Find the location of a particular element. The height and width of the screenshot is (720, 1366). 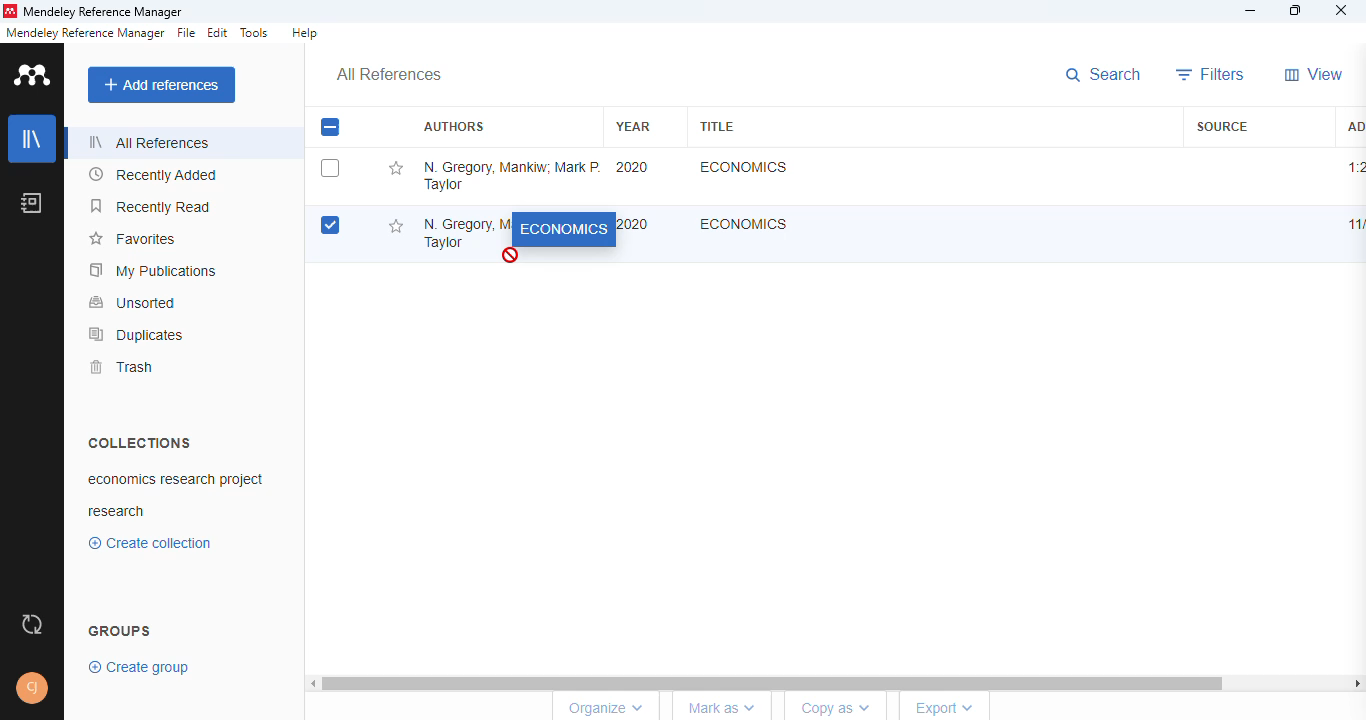

sync is located at coordinates (32, 625).